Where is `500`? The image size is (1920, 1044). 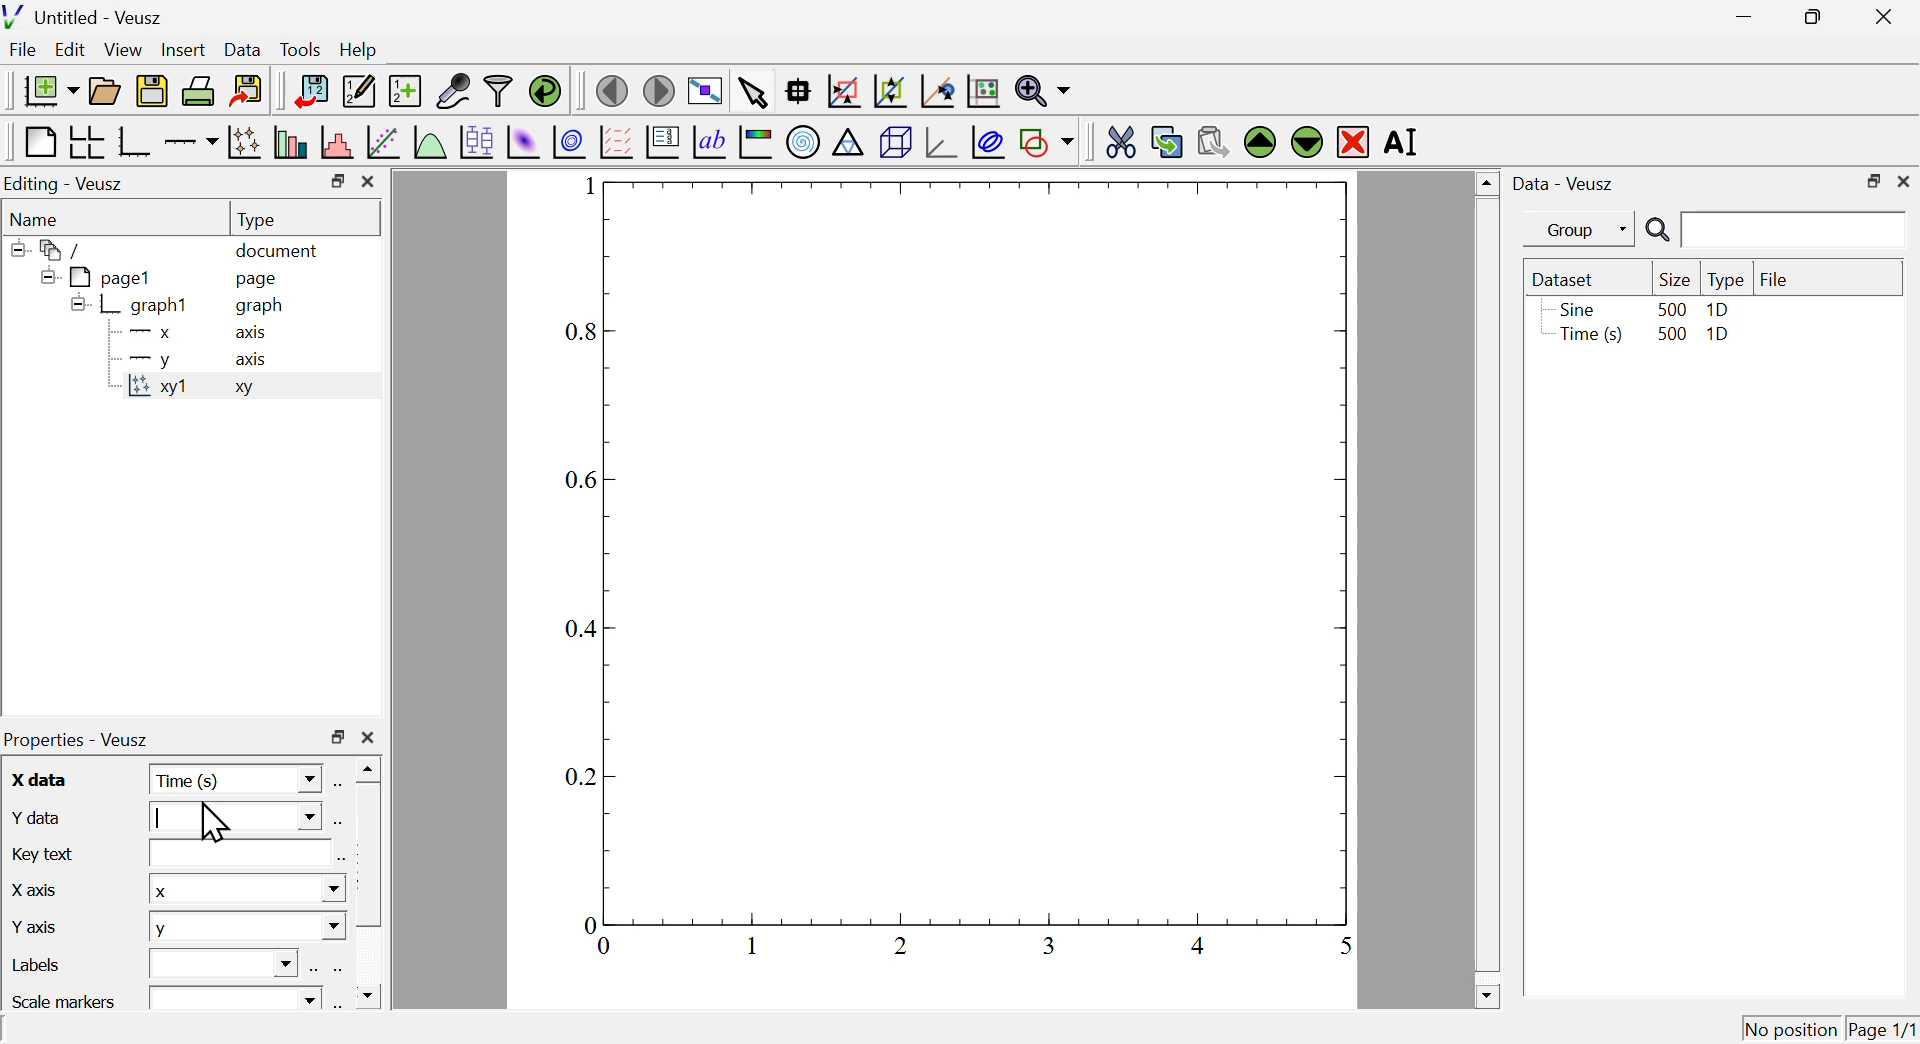 500 is located at coordinates (1670, 335).